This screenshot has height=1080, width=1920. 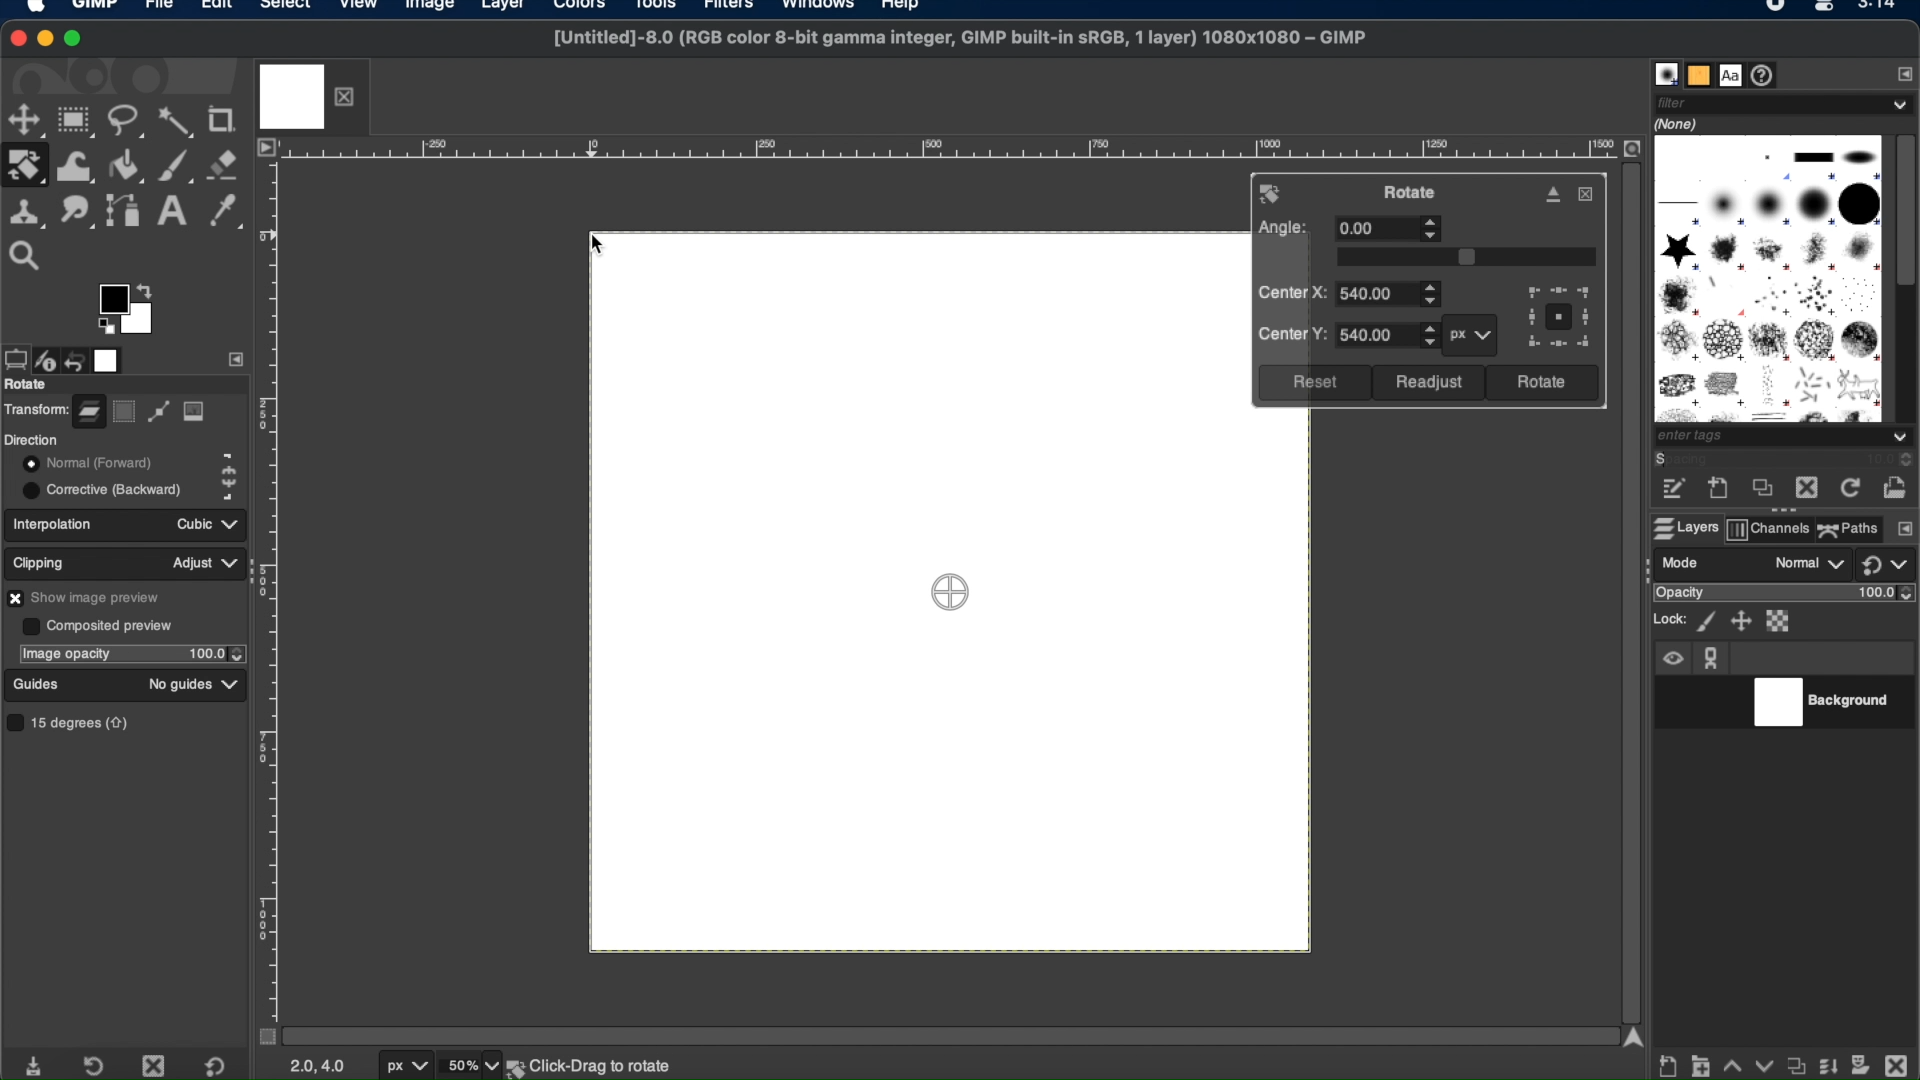 I want to click on channels, so click(x=1769, y=531).